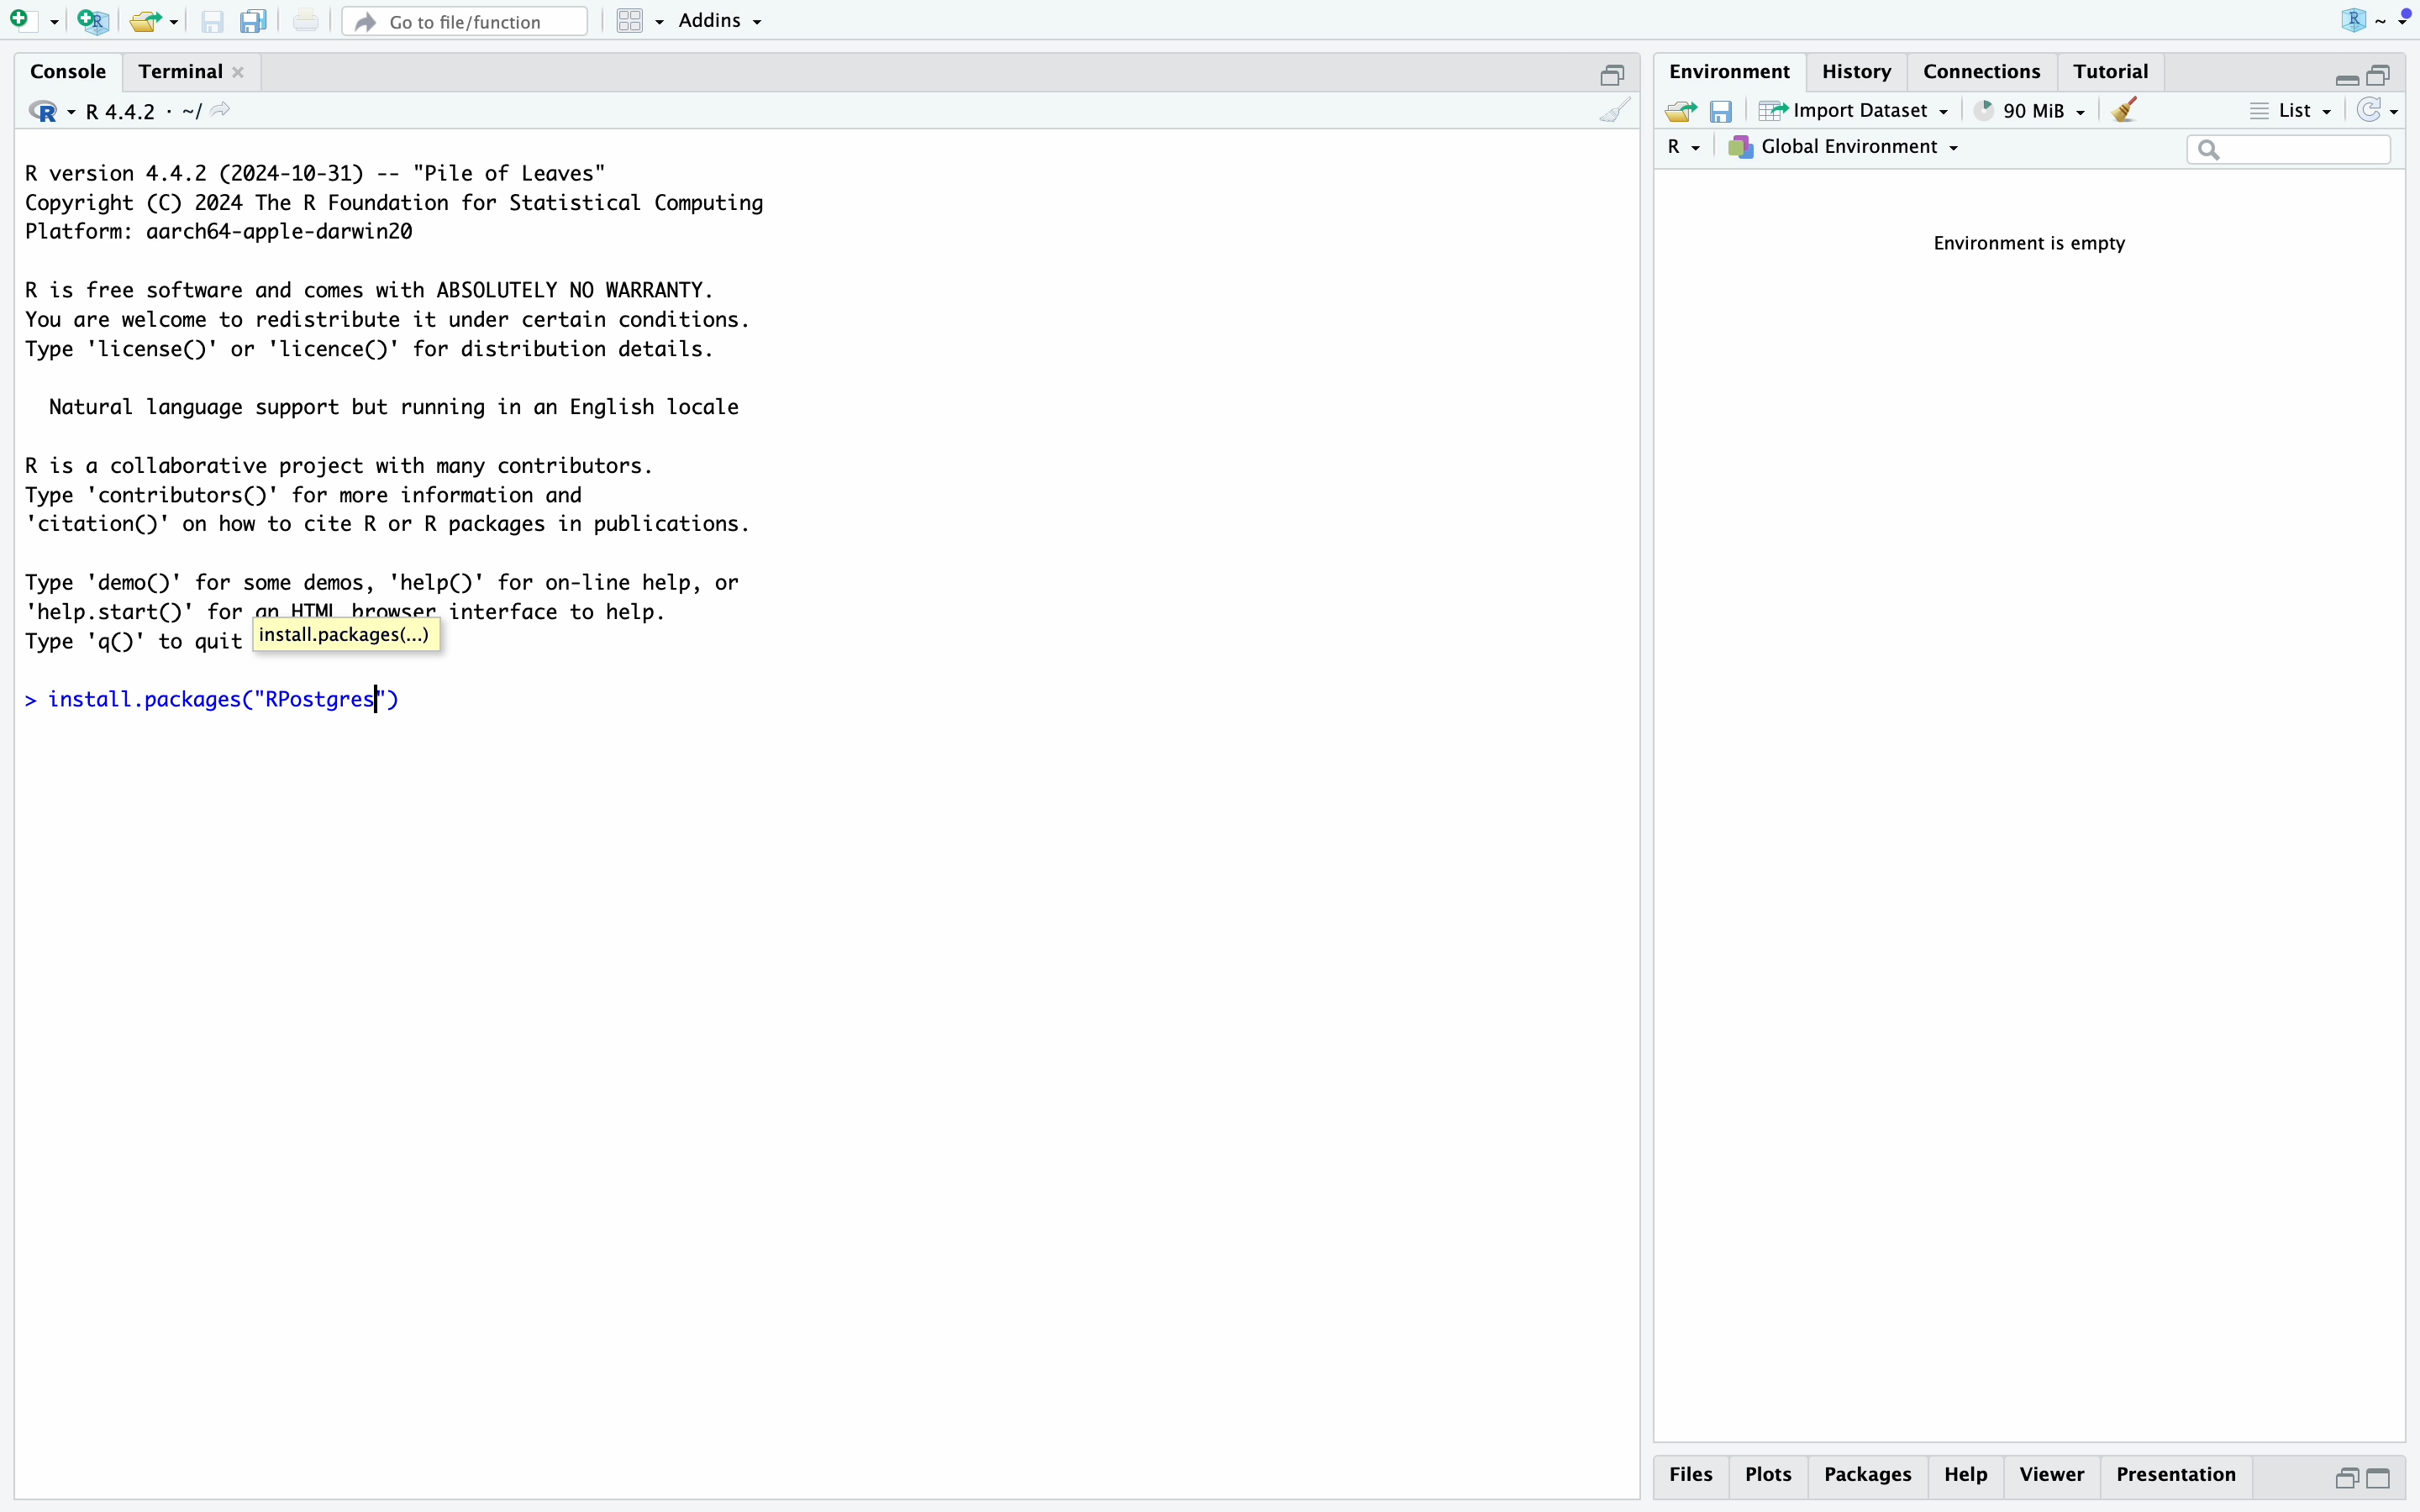 The width and height of the screenshot is (2420, 1512). Describe the element at coordinates (2036, 111) in the screenshot. I see `148 MiB` at that location.